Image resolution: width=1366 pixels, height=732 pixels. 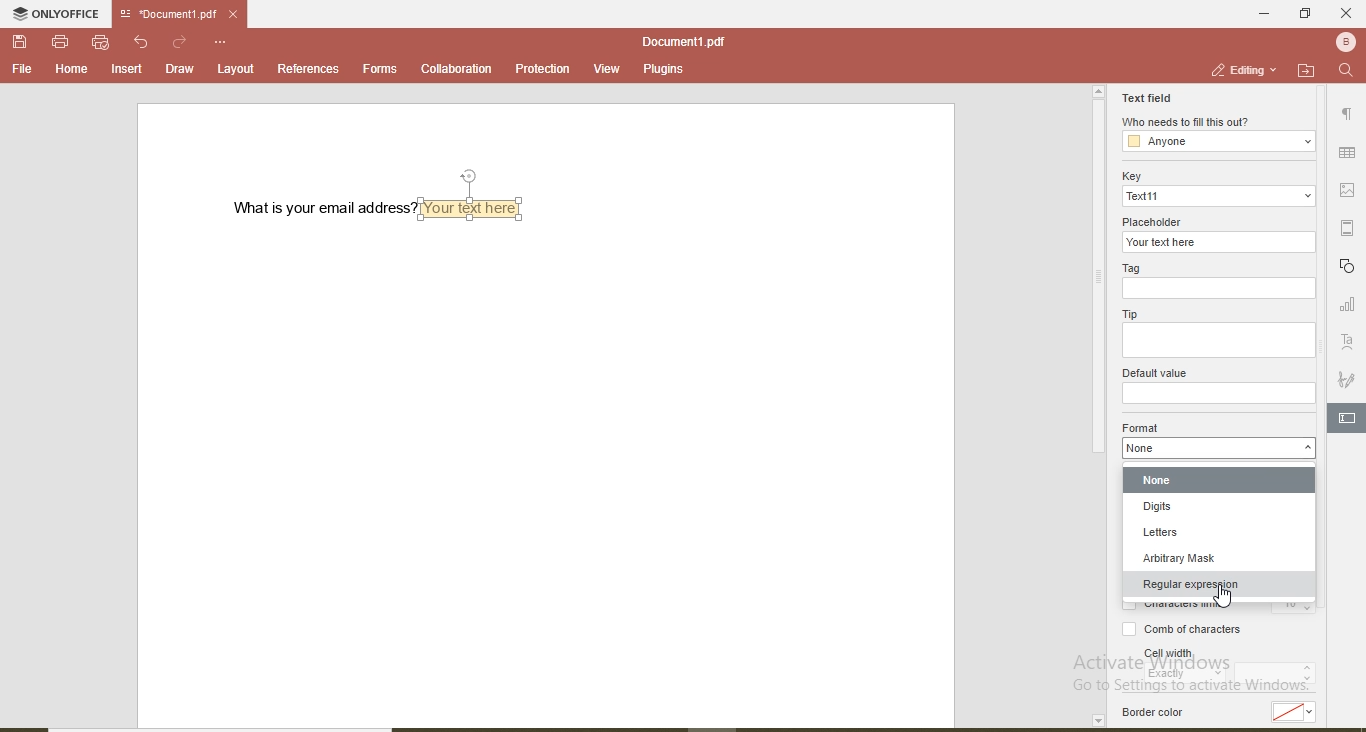 What do you see at coordinates (1346, 13) in the screenshot?
I see `close` at bounding box center [1346, 13].